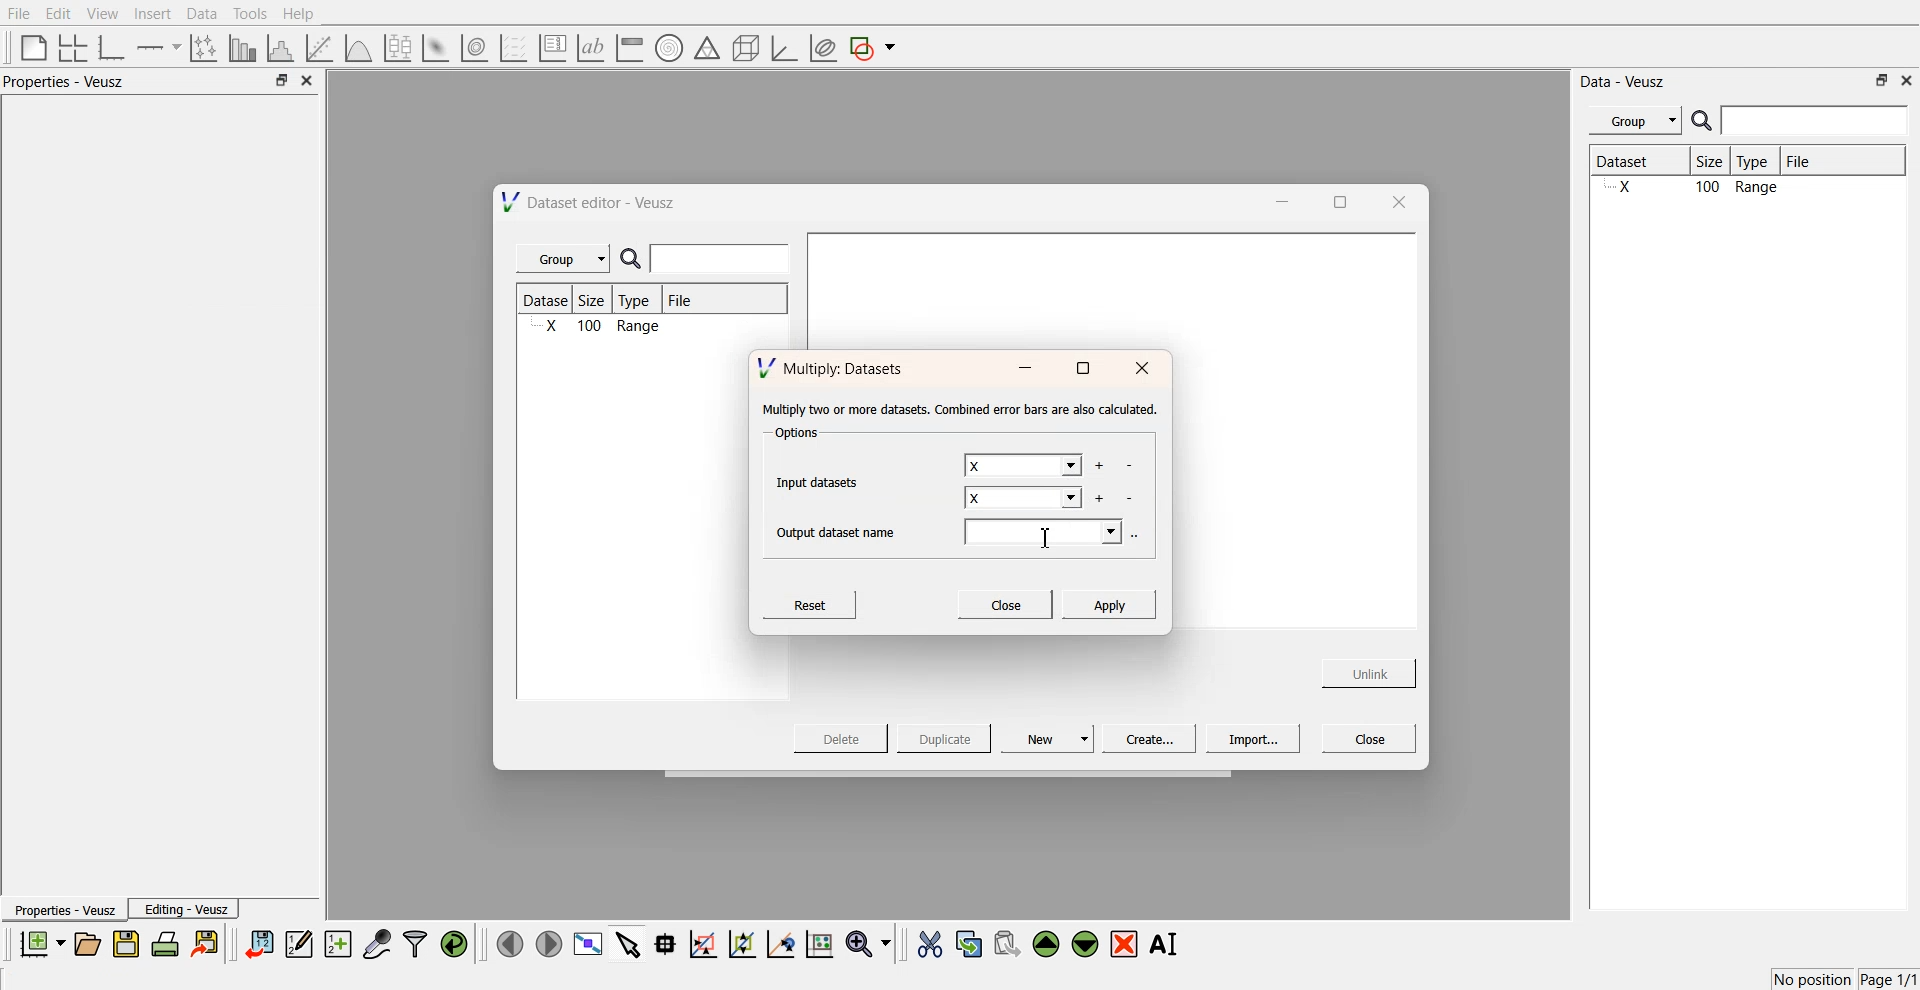  I want to click on enter search field, so click(1817, 121).